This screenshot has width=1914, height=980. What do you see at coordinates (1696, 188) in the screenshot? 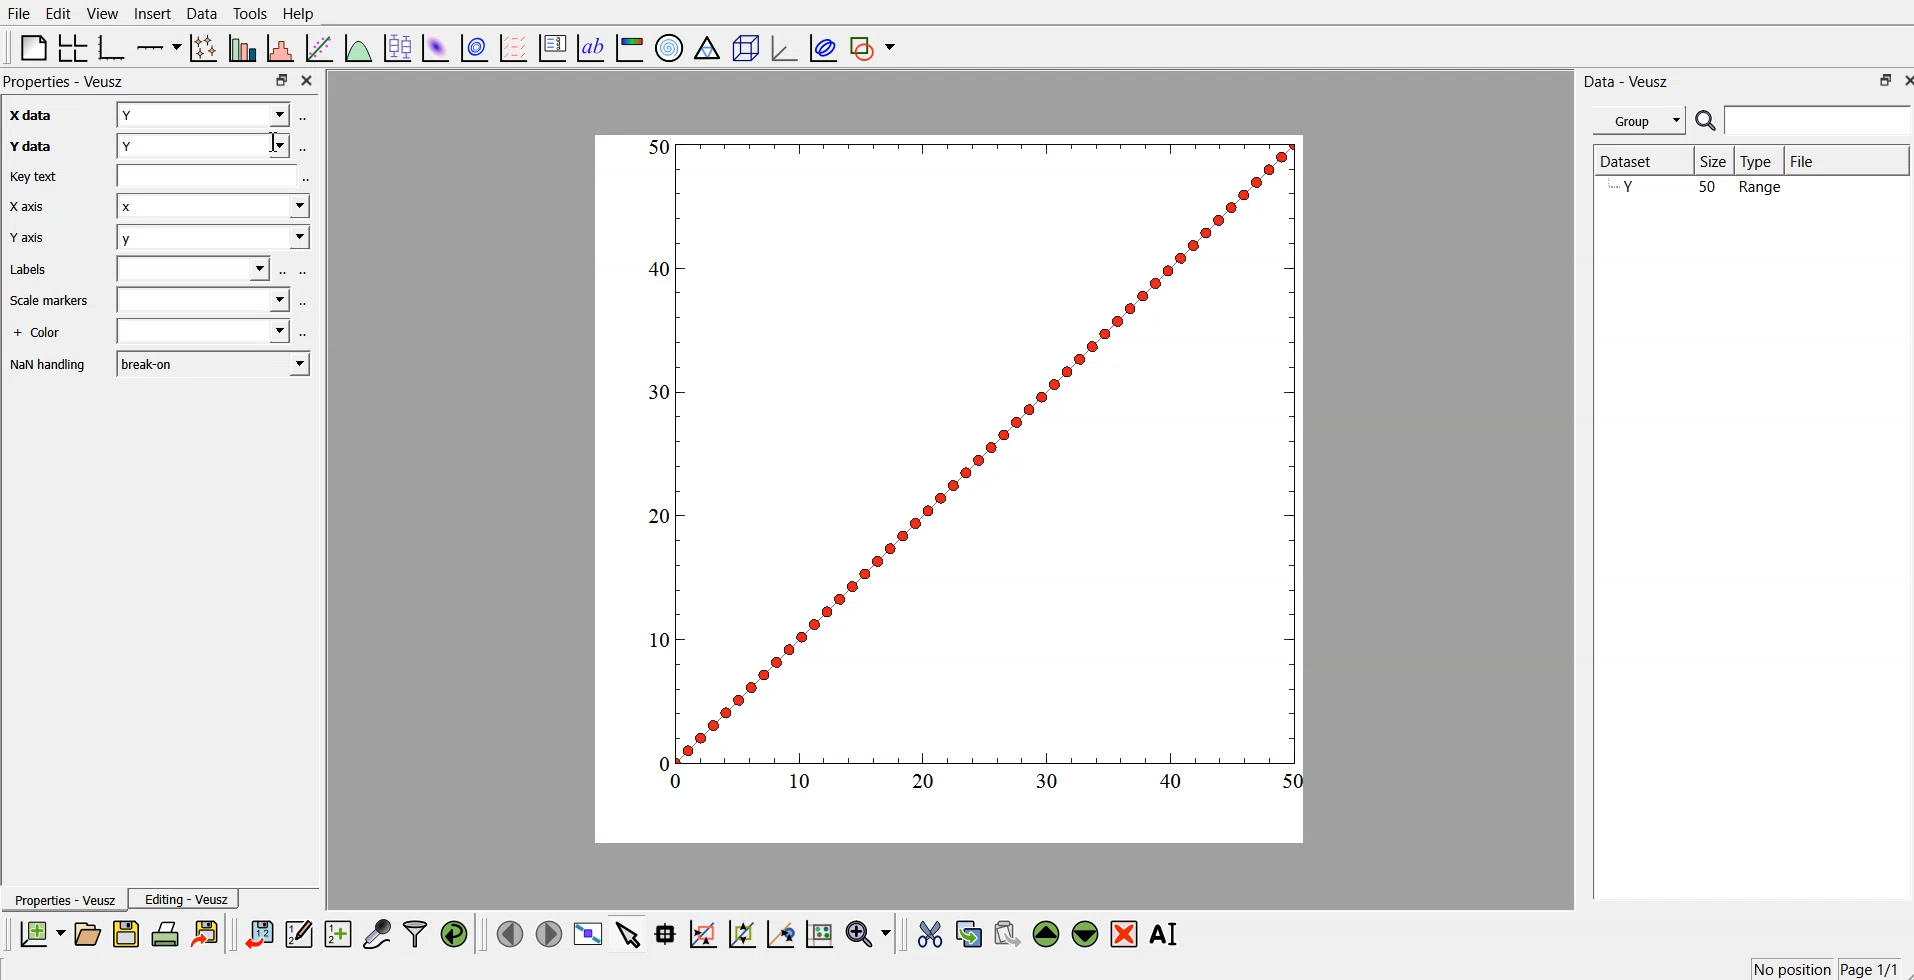
I see `Y 50 Range` at bounding box center [1696, 188].